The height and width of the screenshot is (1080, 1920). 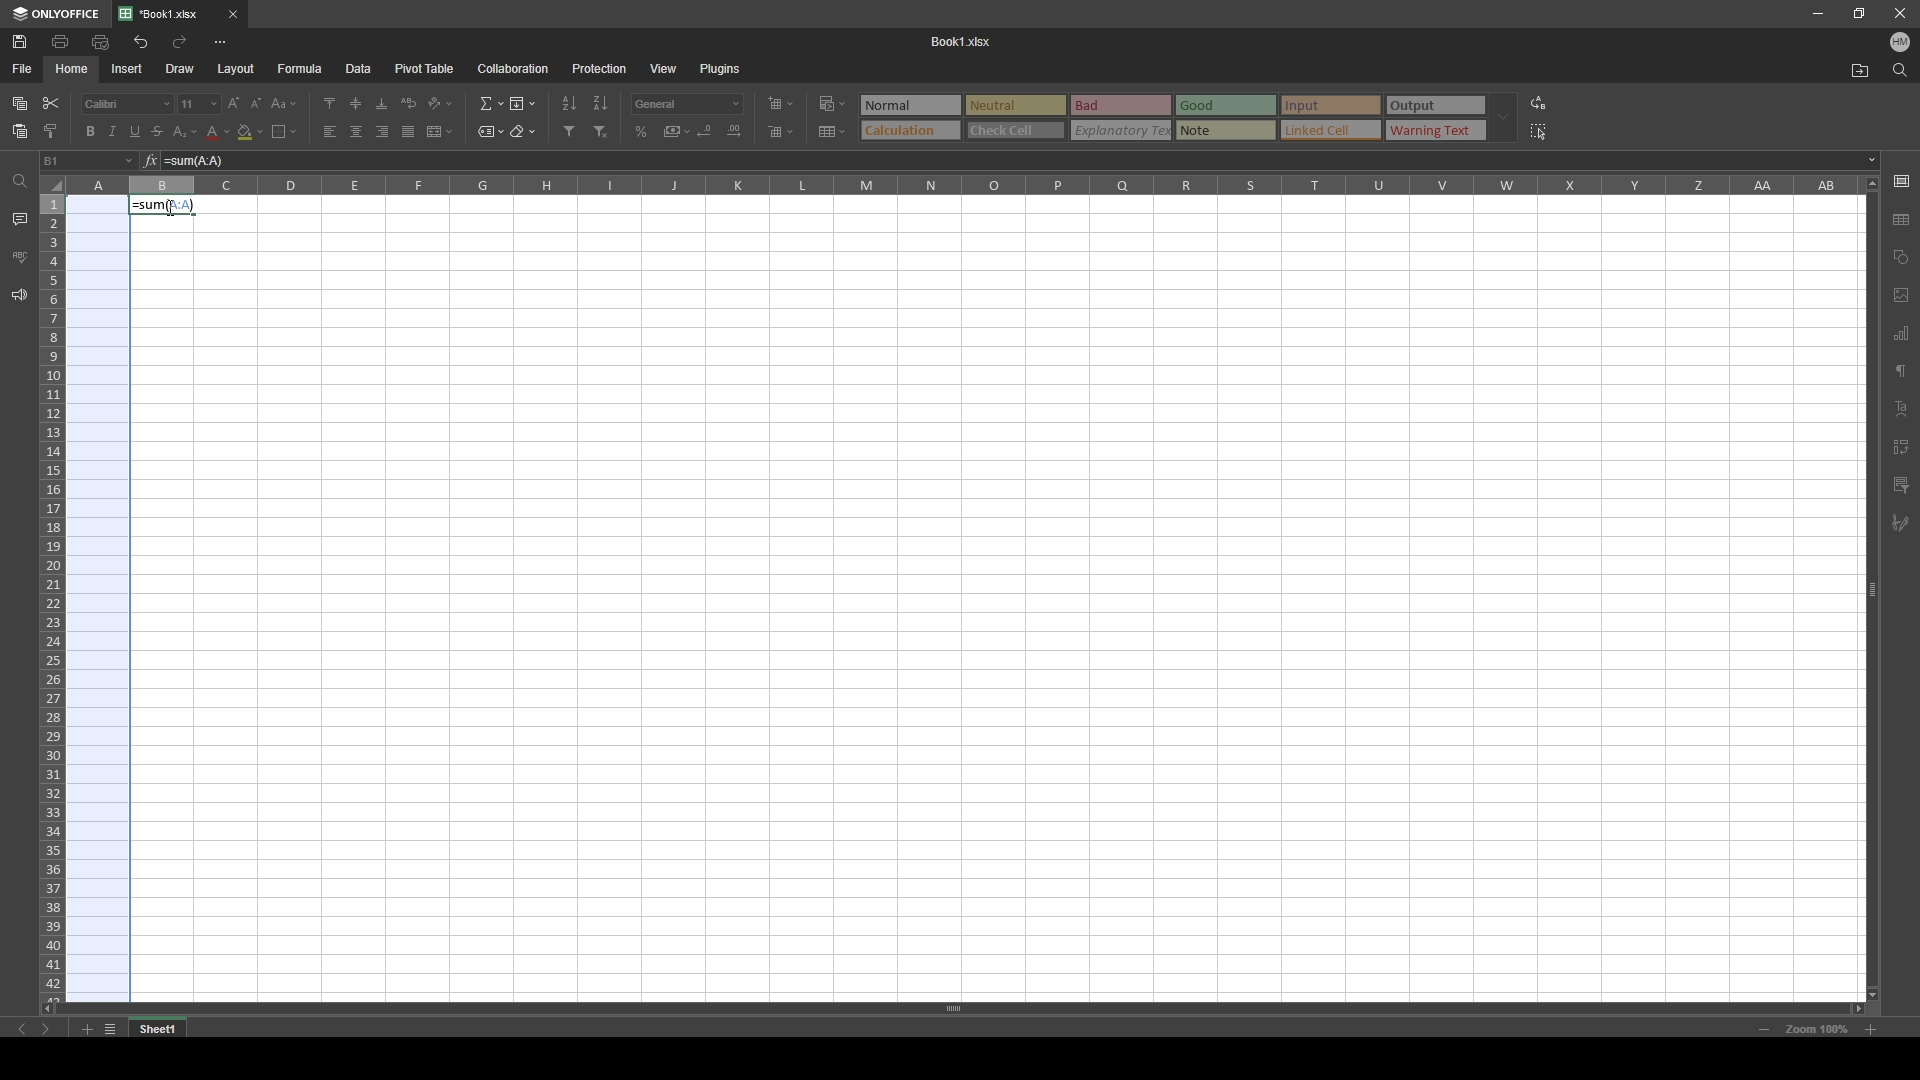 I want to click on cell input, so click(x=1012, y=161).